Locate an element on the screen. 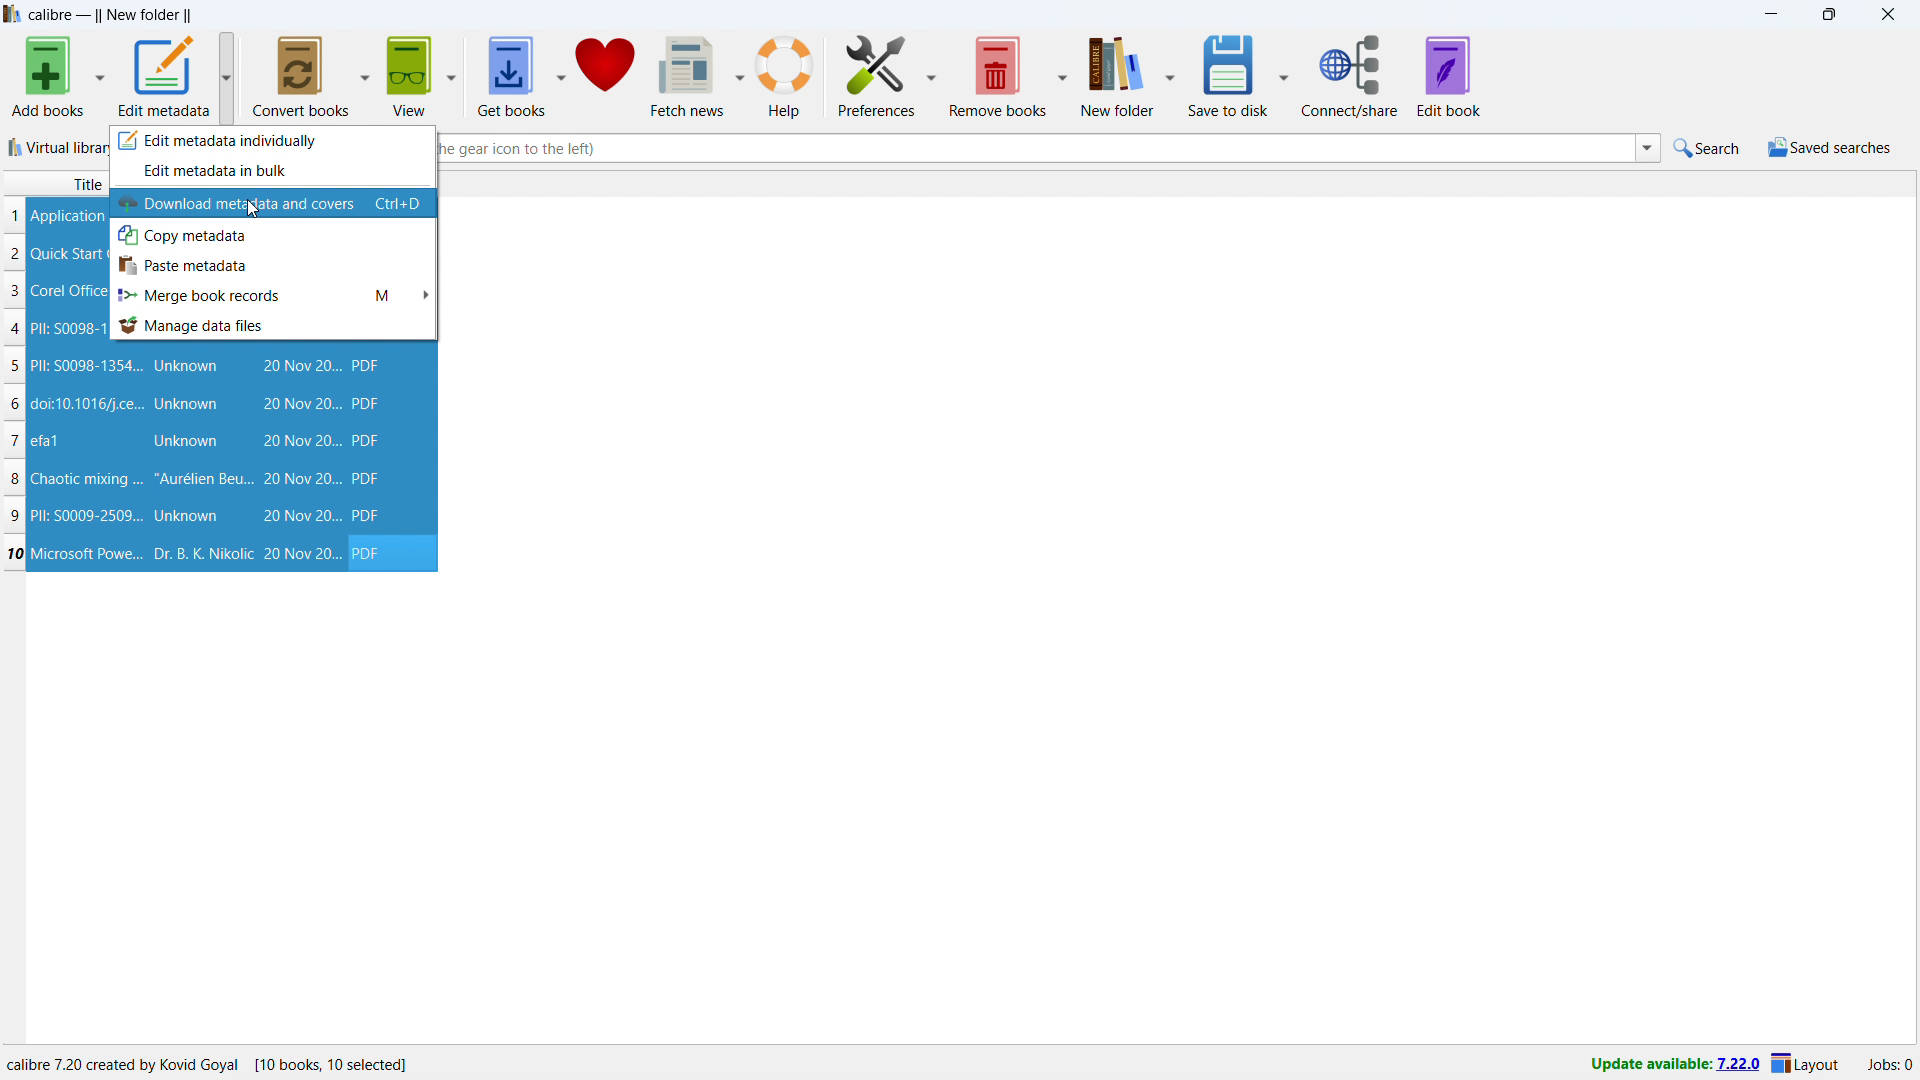 The height and width of the screenshot is (1080, 1920). manage data files is located at coordinates (274, 325).